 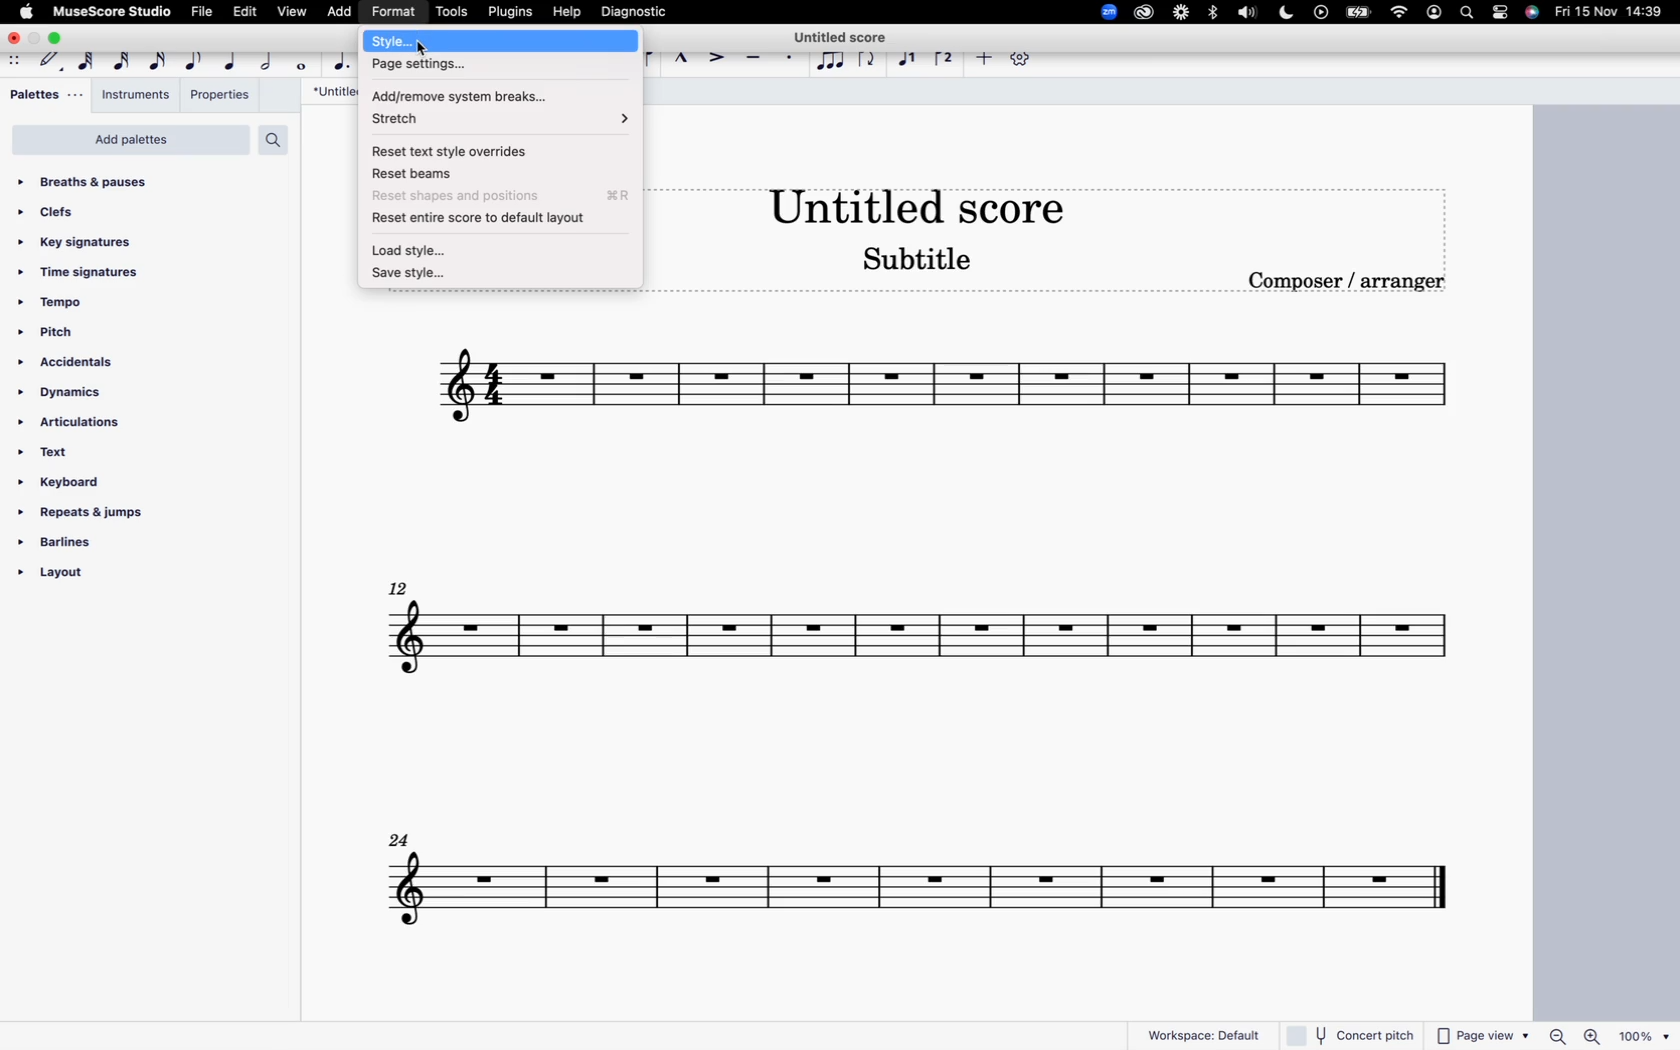 What do you see at coordinates (1022, 61) in the screenshot?
I see `settings` at bounding box center [1022, 61].